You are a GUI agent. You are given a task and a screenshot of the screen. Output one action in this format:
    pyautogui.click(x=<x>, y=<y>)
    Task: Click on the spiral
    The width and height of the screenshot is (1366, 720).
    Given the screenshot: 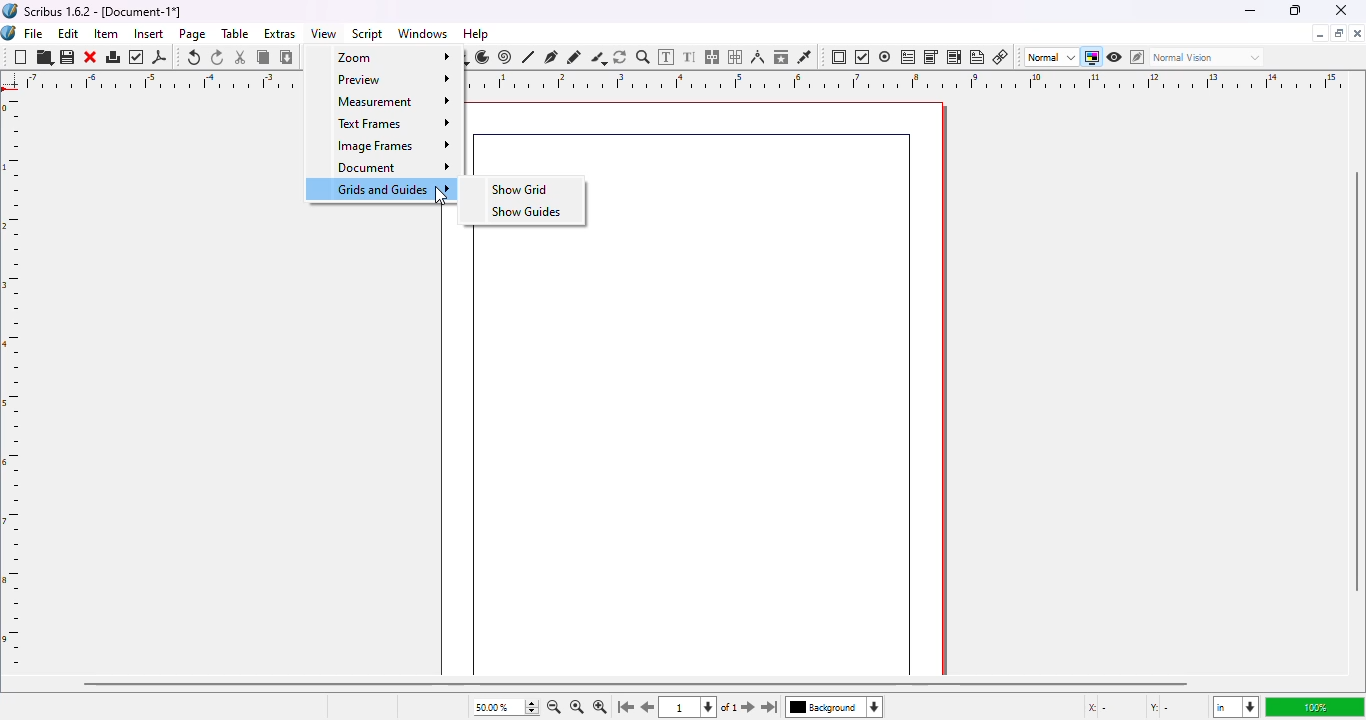 What is the action you would take?
    pyautogui.click(x=505, y=57)
    